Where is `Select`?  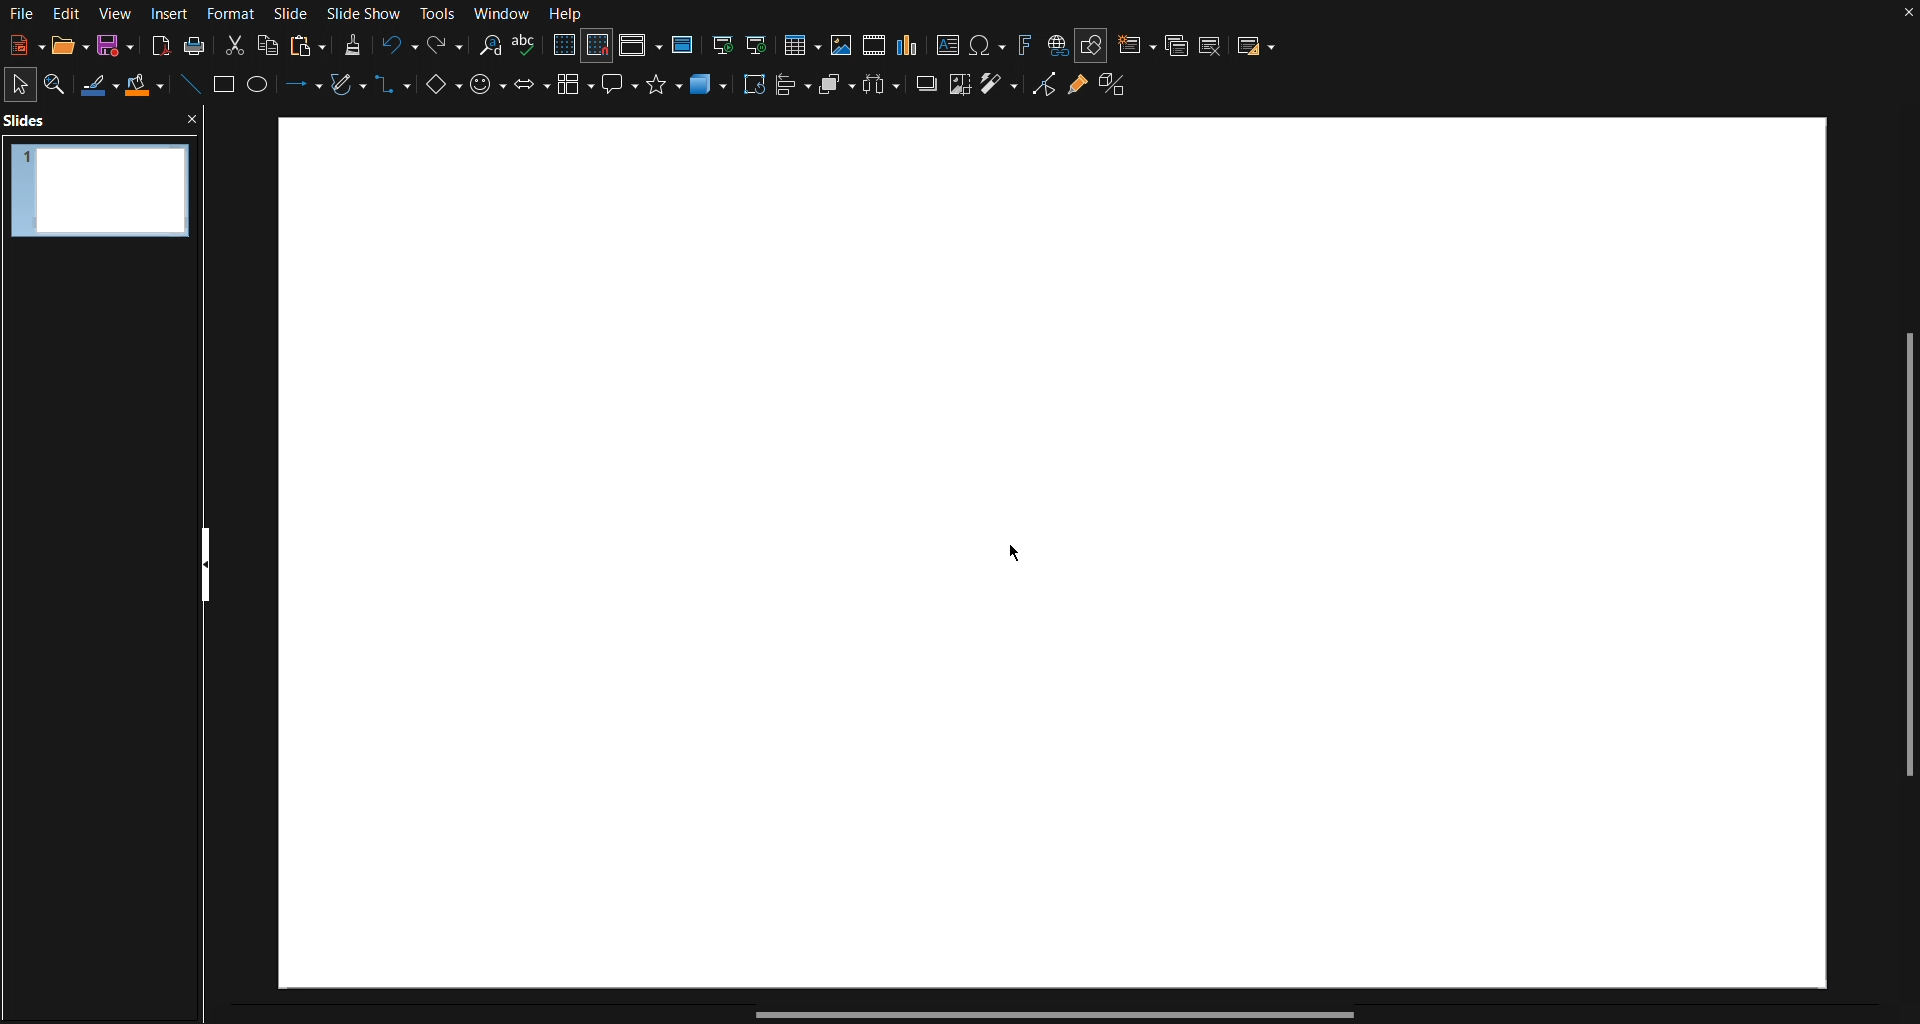 Select is located at coordinates (22, 83).